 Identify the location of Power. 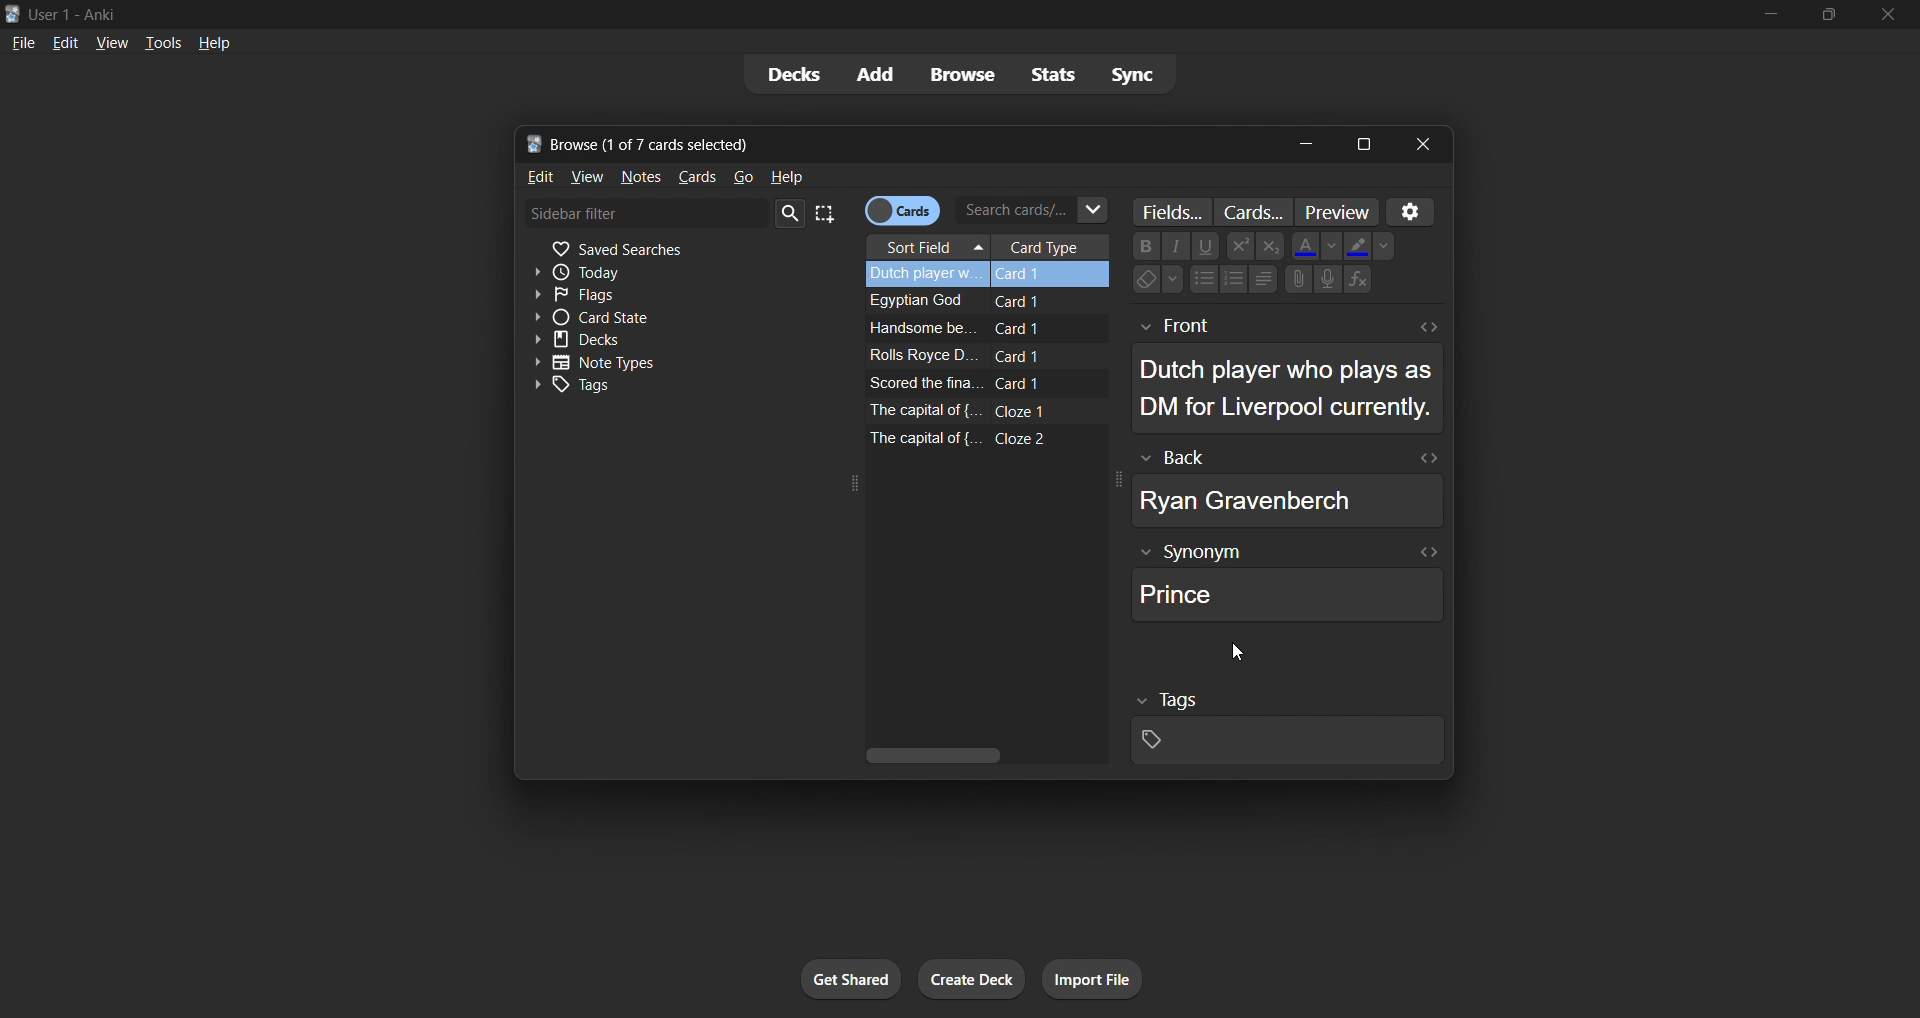
(1239, 244).